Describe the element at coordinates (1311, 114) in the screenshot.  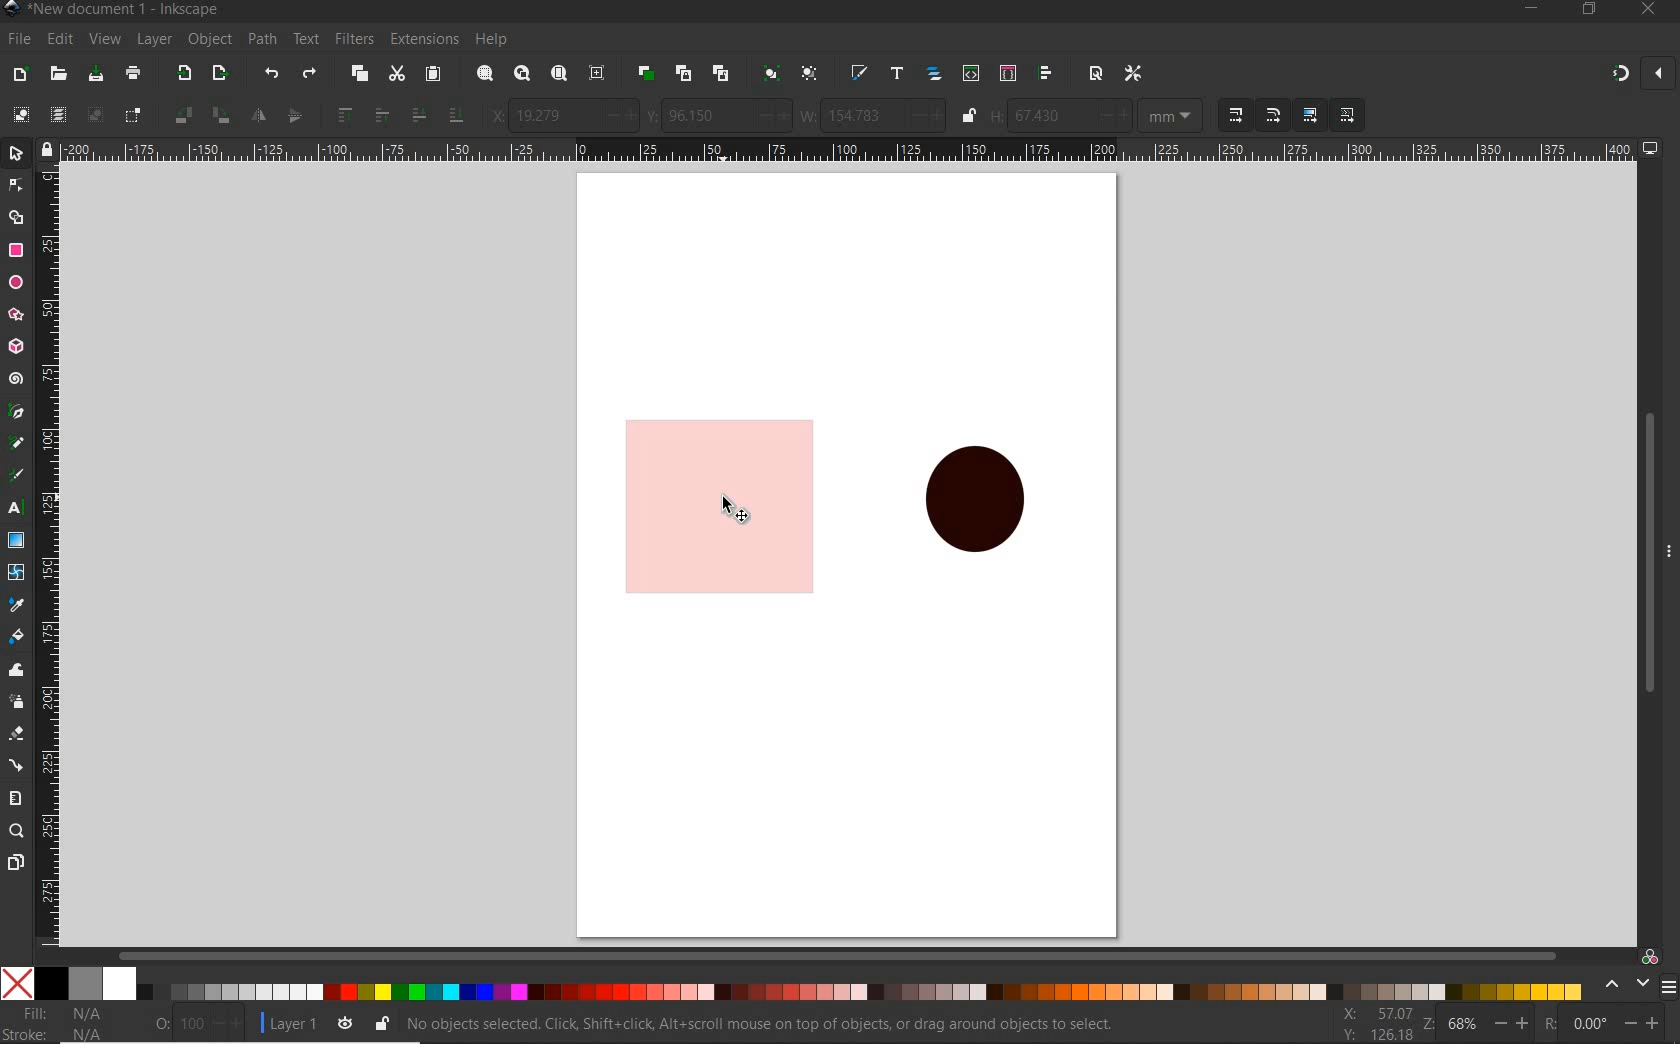
I see `move gradient` at that location.